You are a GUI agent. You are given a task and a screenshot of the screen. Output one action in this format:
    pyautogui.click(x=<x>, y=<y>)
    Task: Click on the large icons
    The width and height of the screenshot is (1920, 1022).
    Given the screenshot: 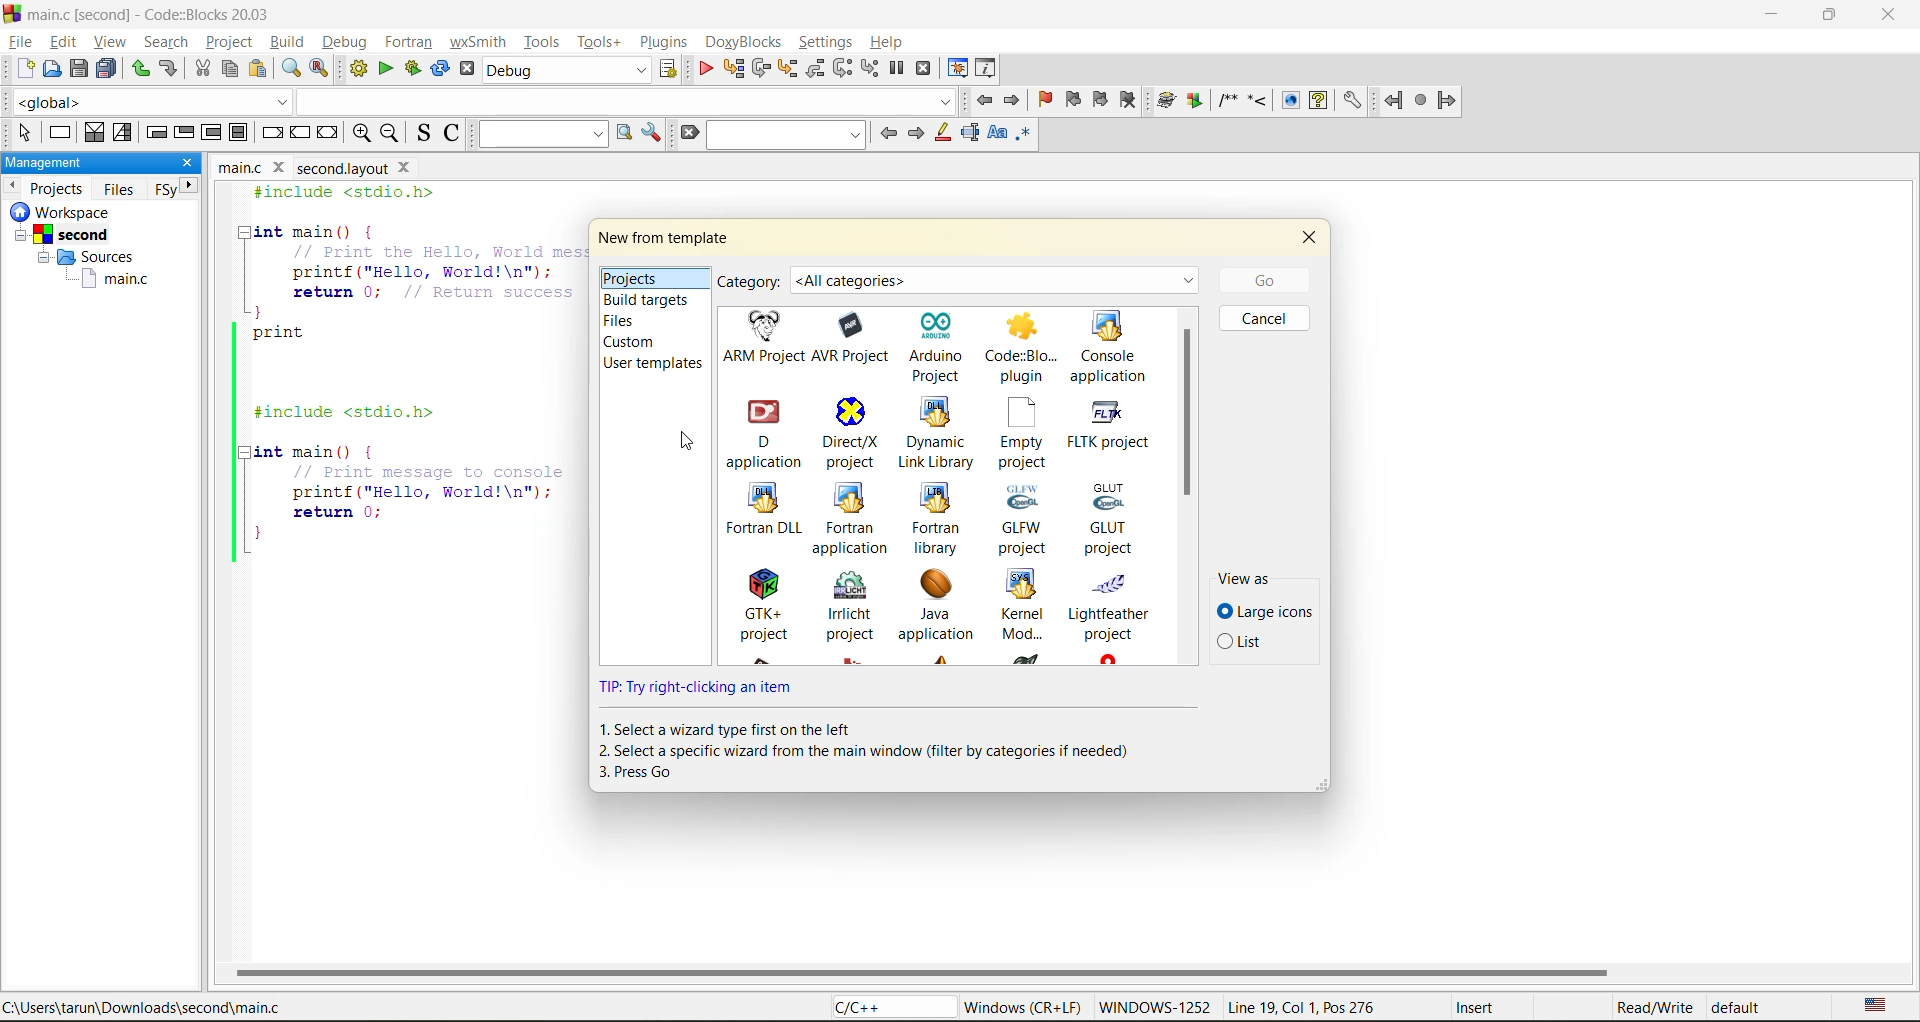 What is the action you would take?
    pyautogui.click(x=1266, y=611)
    